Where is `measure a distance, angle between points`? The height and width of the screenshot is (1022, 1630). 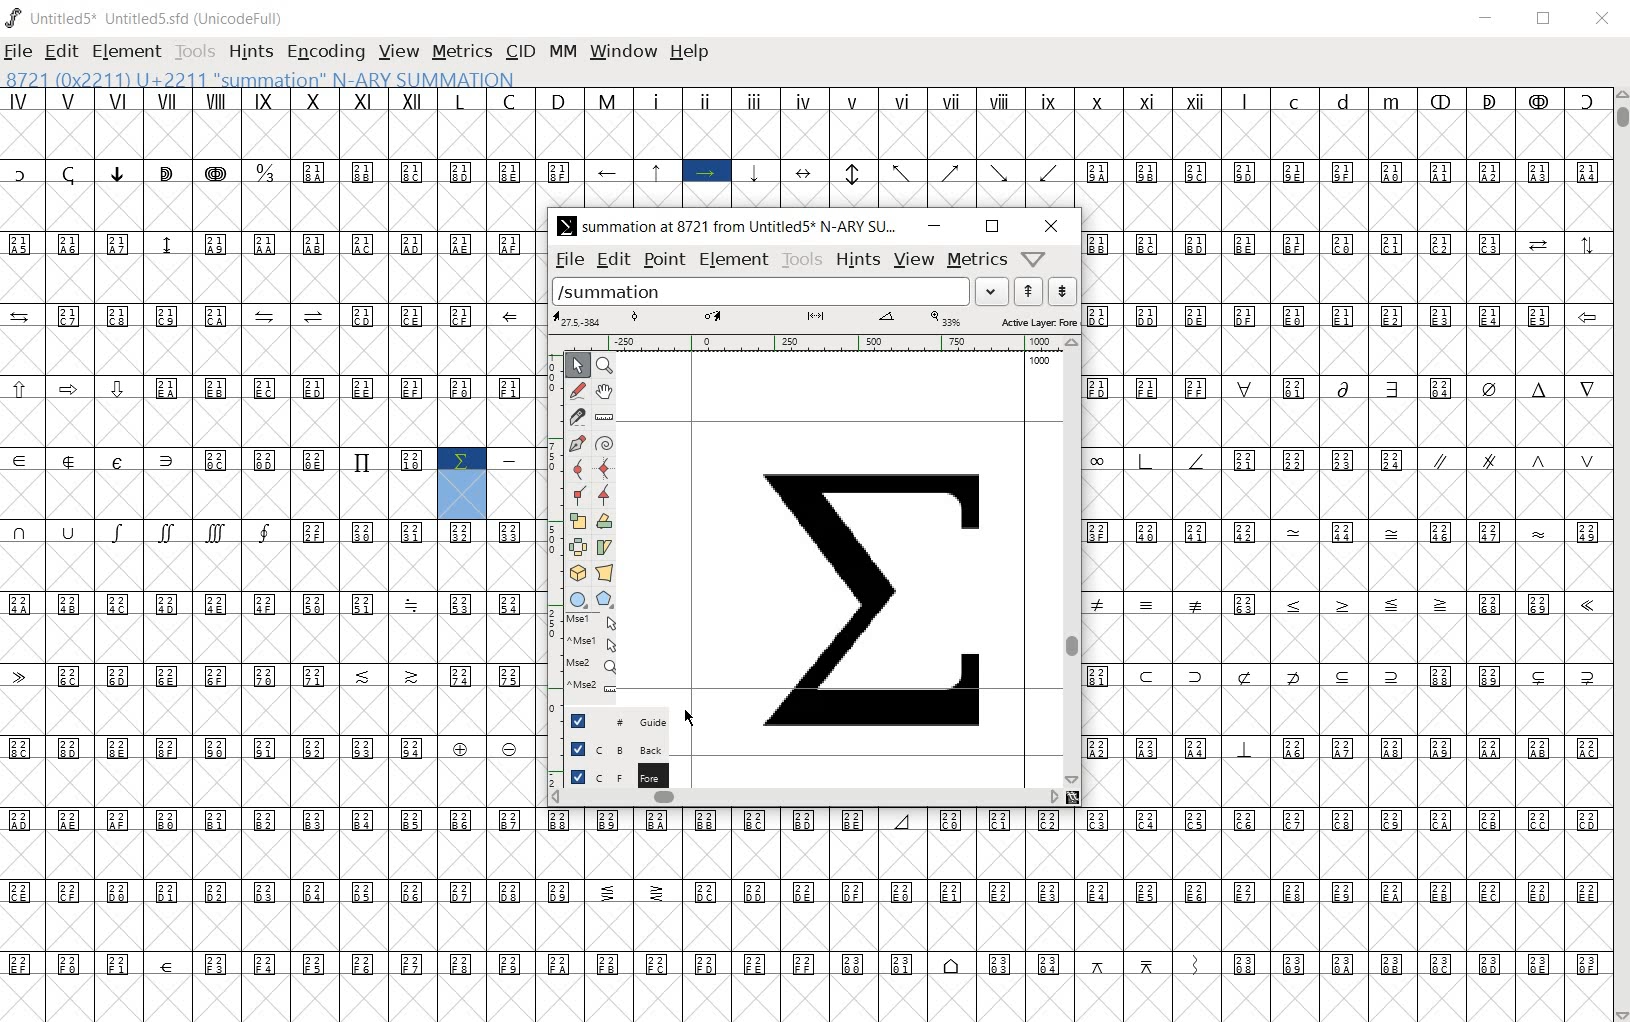 measure a distance, angle between points is located at coordinates (605, 417).